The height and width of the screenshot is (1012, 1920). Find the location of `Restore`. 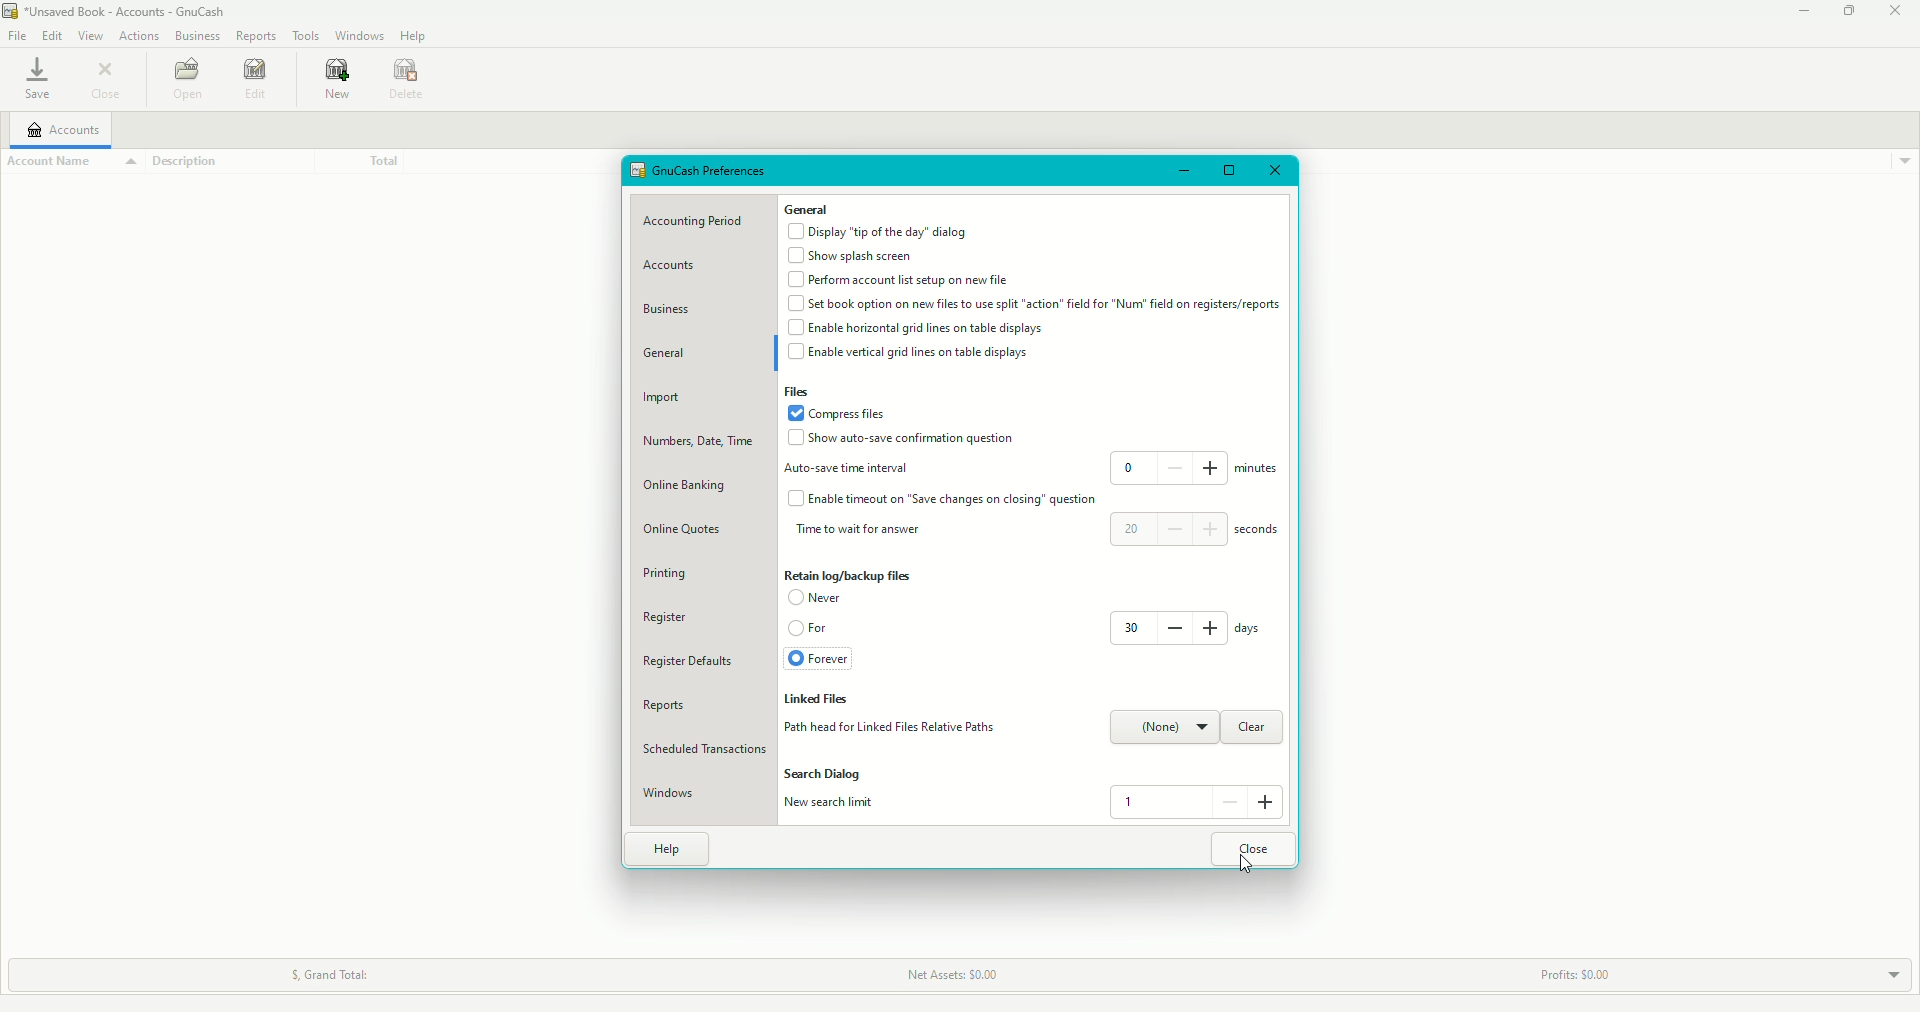

Restore is located at coordinates (1227, 171).